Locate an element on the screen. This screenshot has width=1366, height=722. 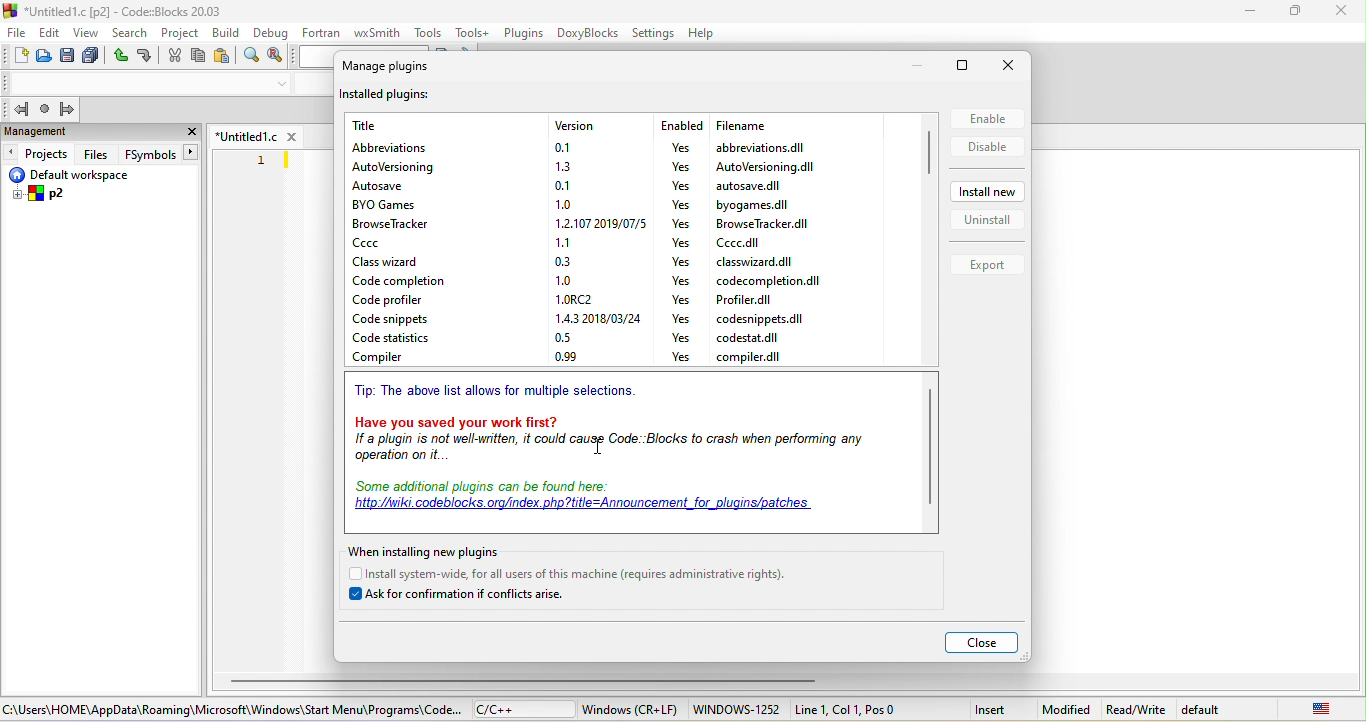
title is located at coordinates (117, 10).